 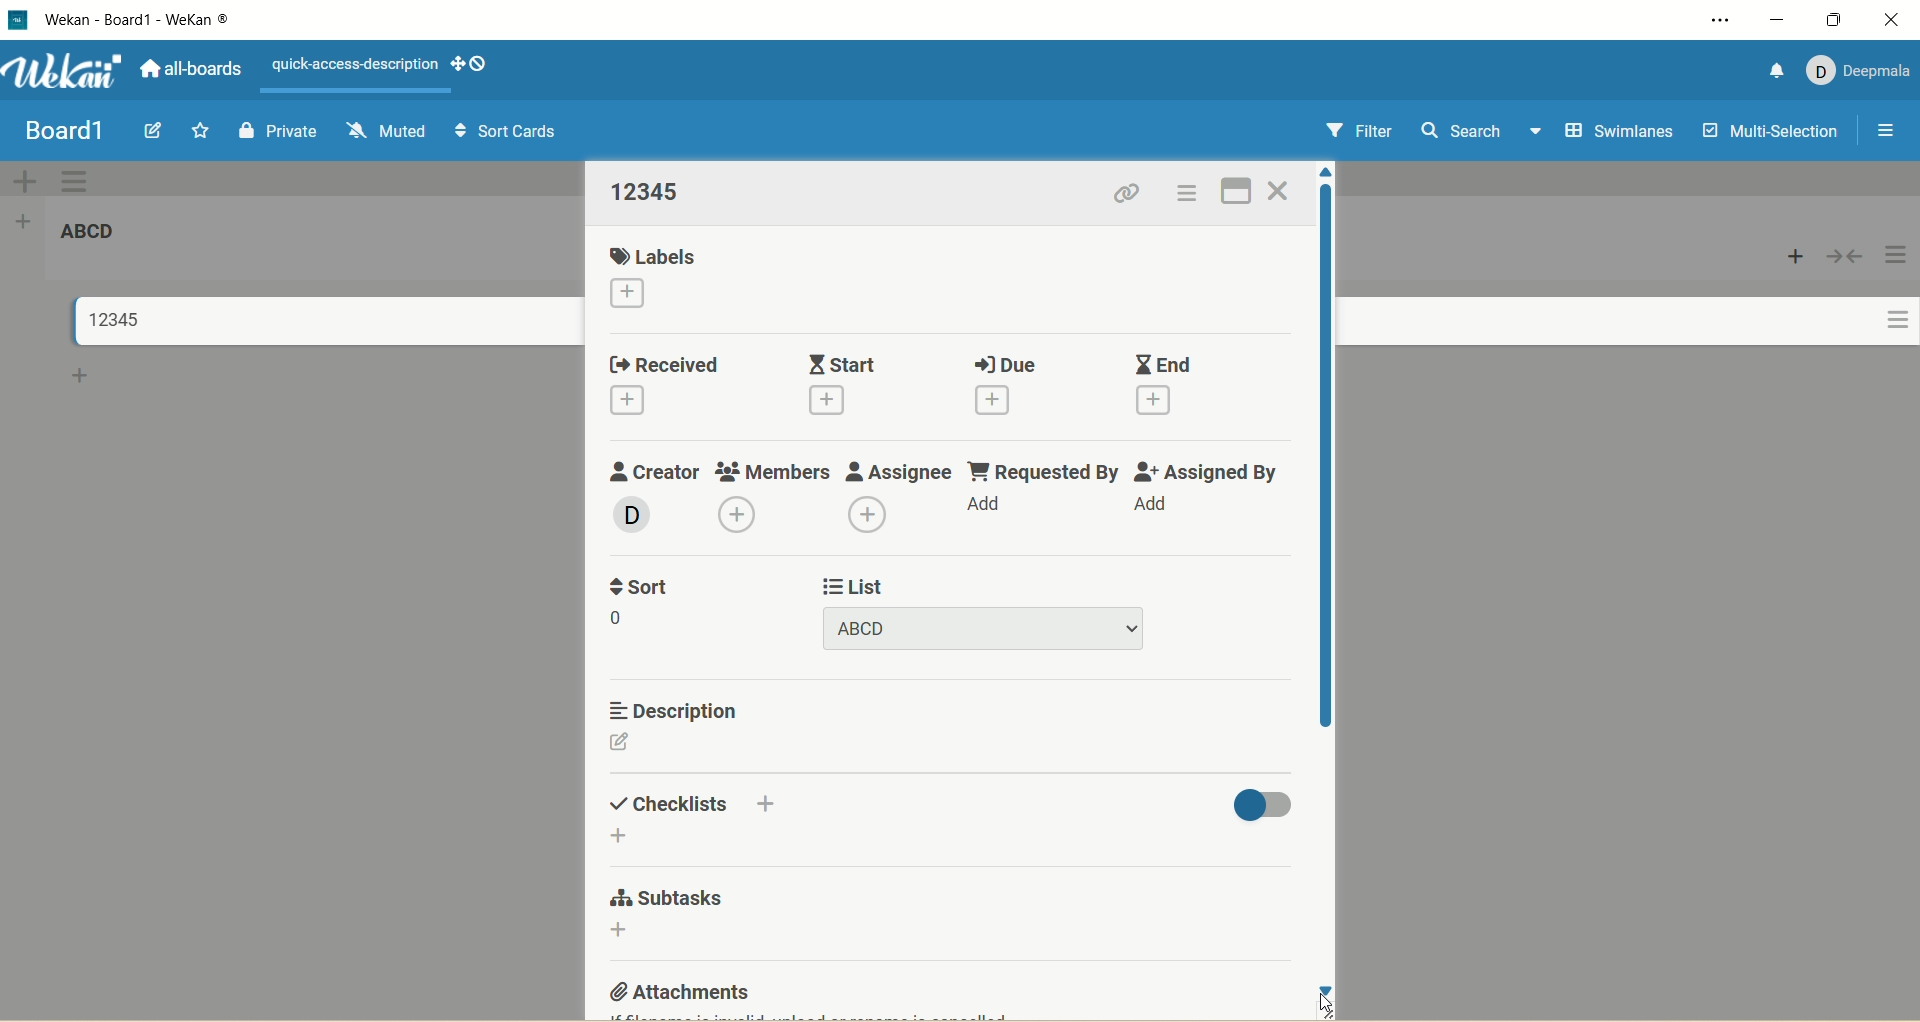 What do you see at coordinates (1239, 187) in the screenshot?
I see `full screen` at bounding box center [1239, 187].